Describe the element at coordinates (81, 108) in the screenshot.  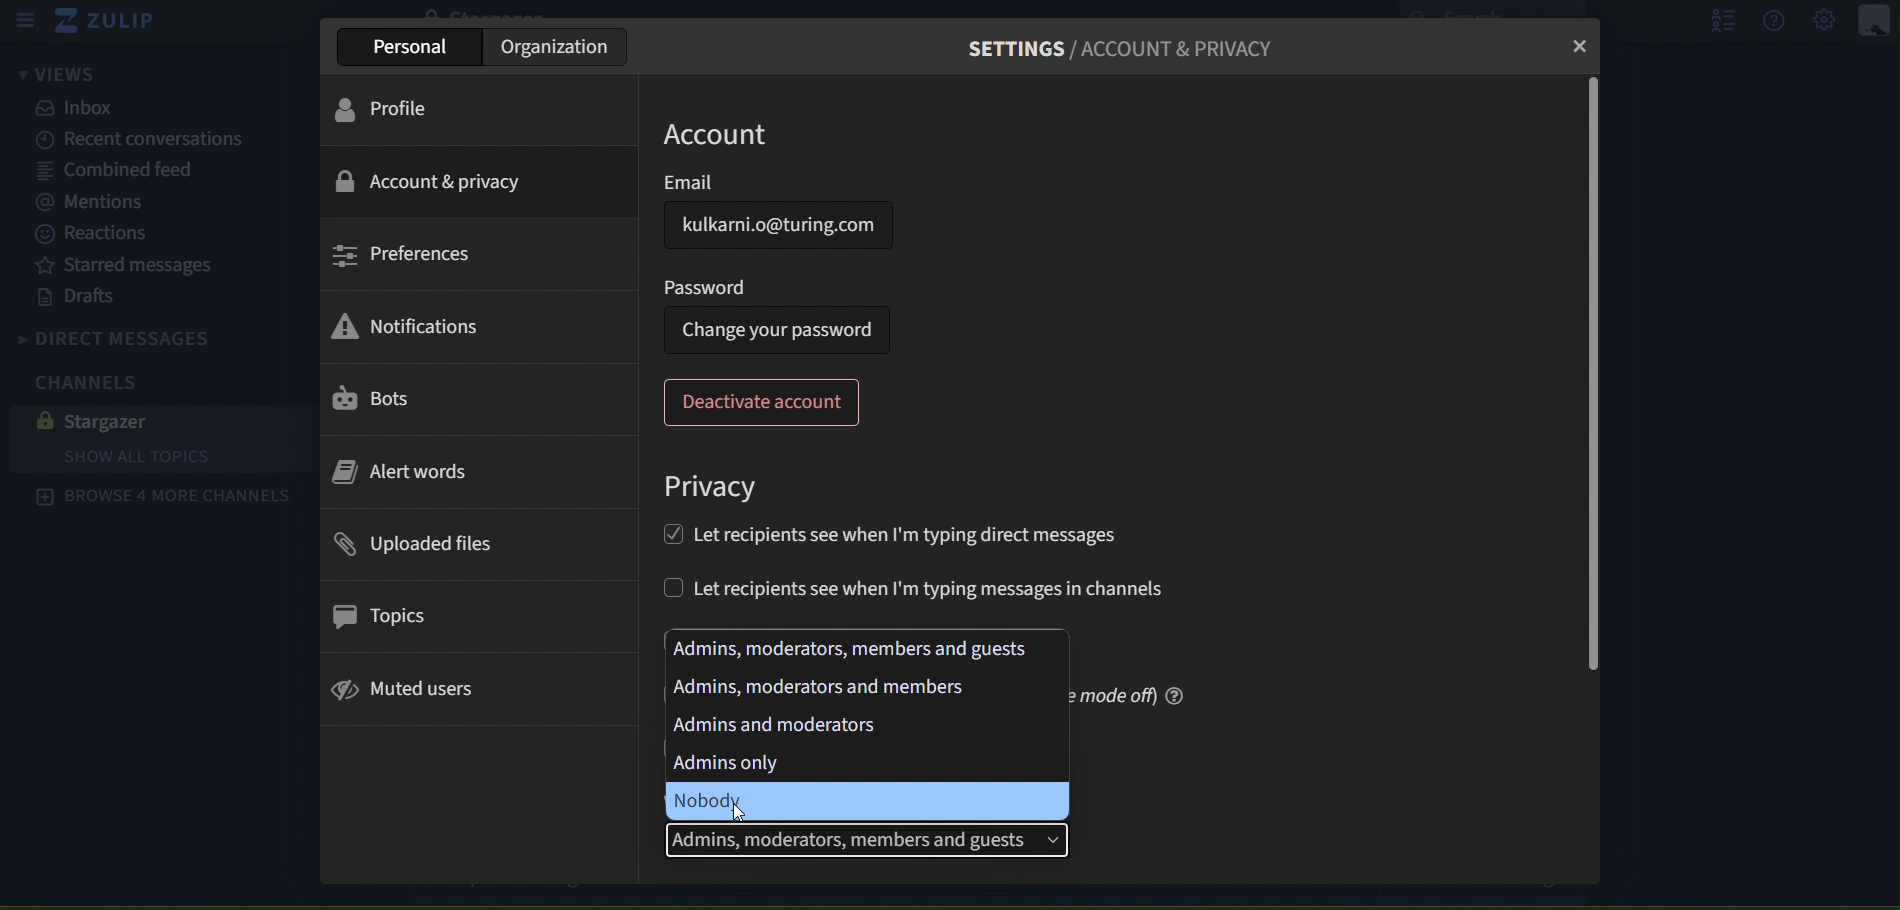
I see `inbox` at that location.